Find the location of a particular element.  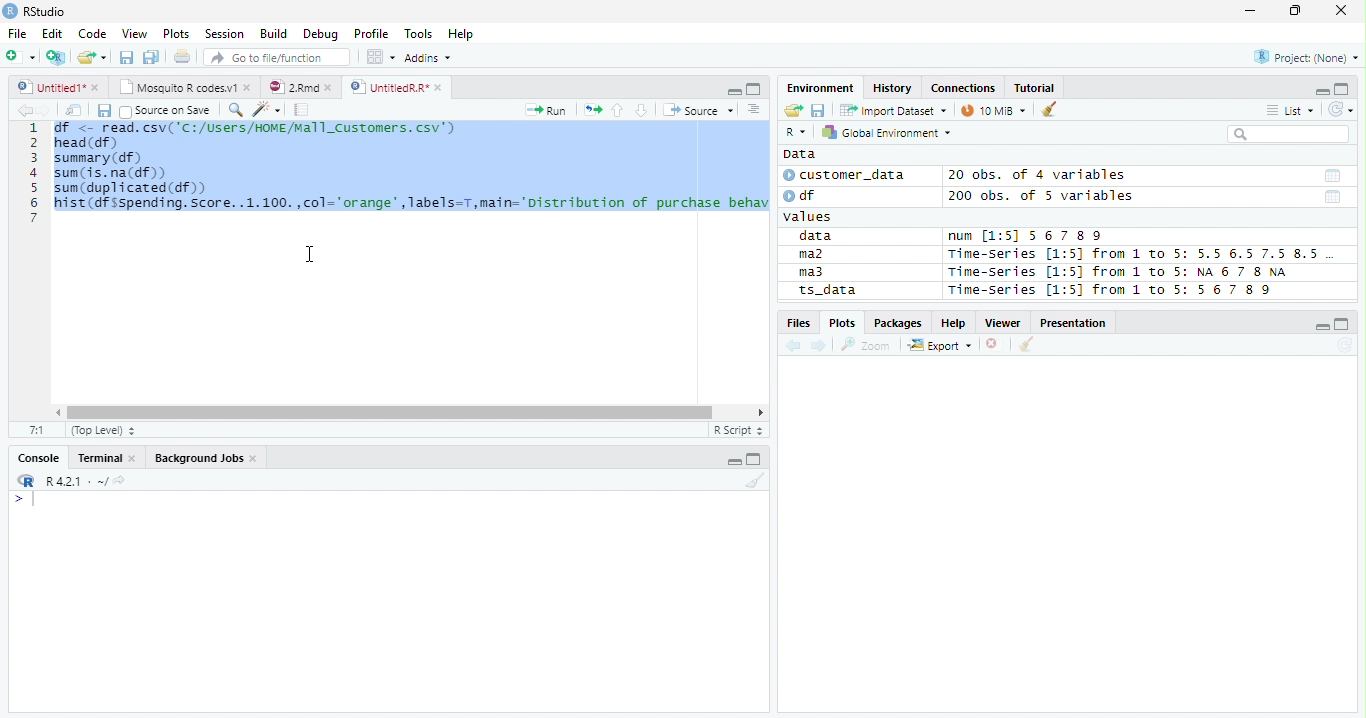

Save is located at coordinates (126, 56).